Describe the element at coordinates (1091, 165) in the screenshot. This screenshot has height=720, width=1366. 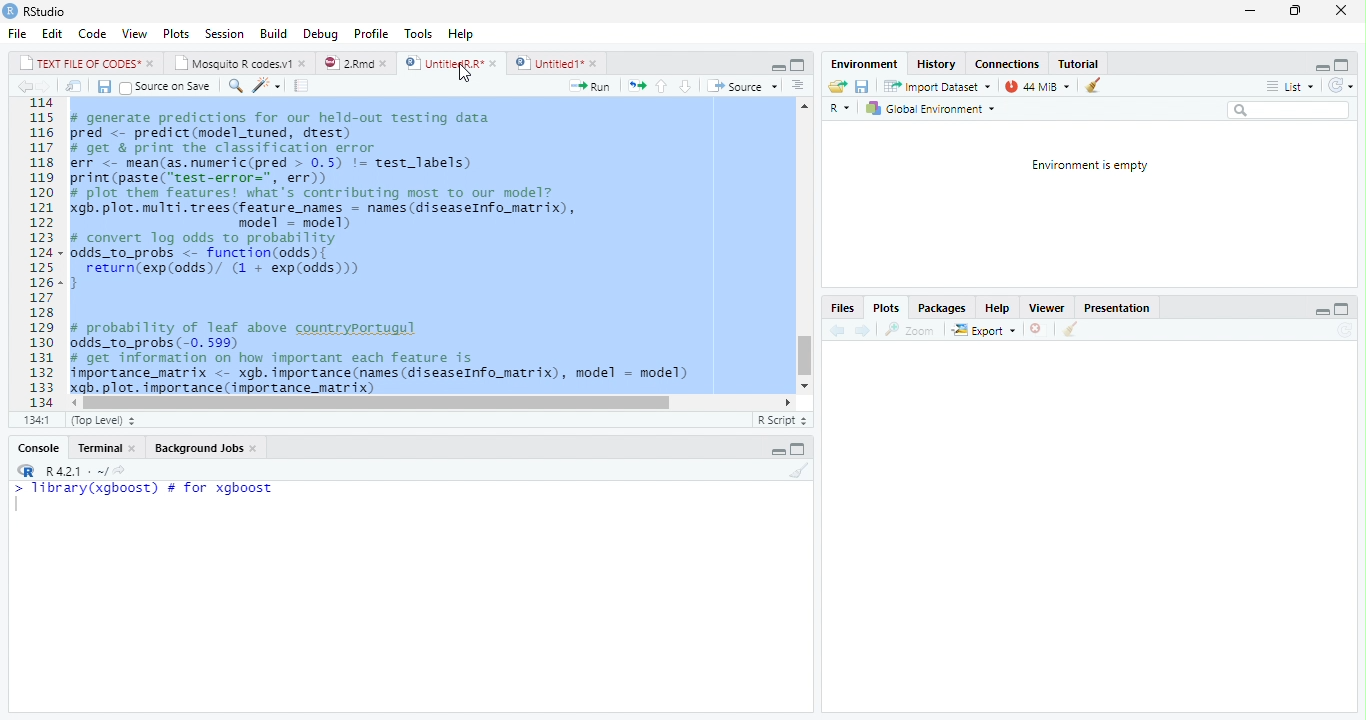
I see `Environment is empty` at that location.